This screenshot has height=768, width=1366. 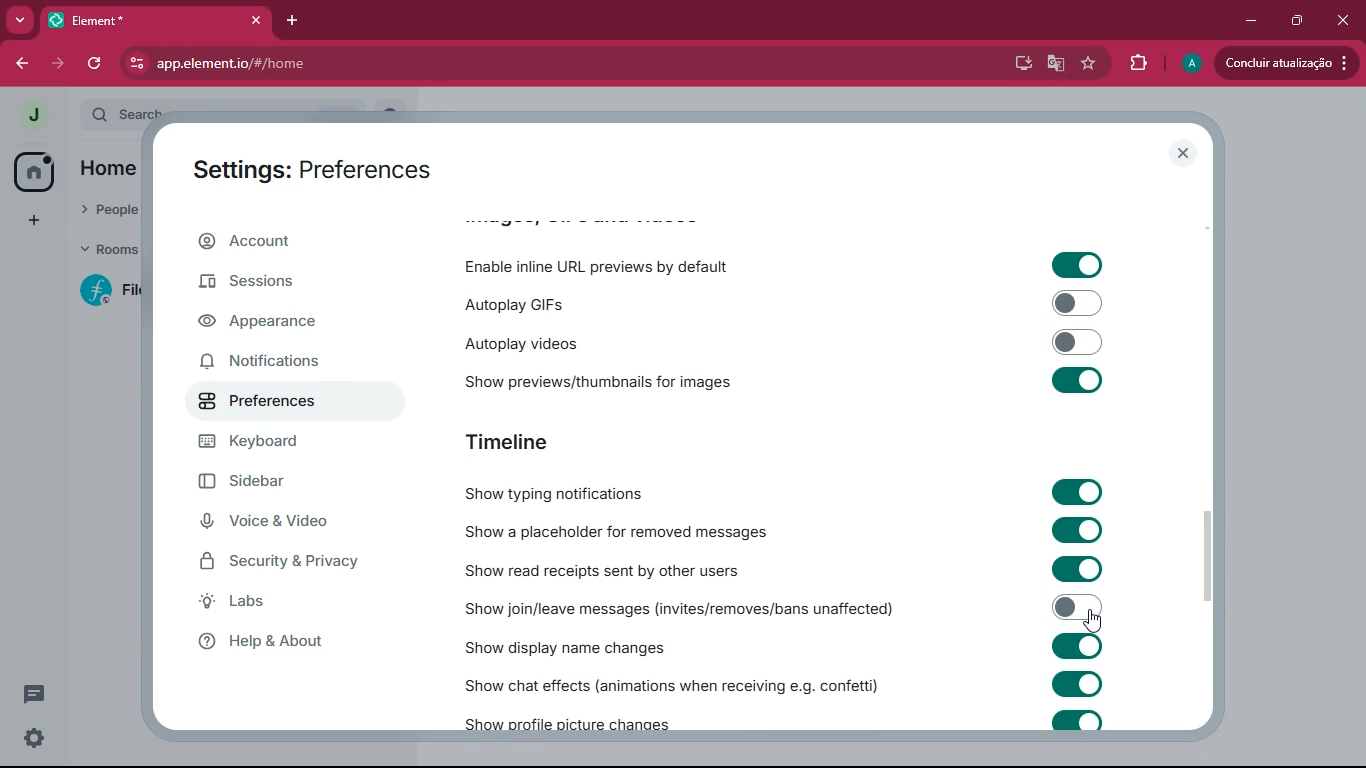 What do you see at coordinates (1299, 21) in the screenshot?
I see `maximize` at bounding box center [1299, 21].